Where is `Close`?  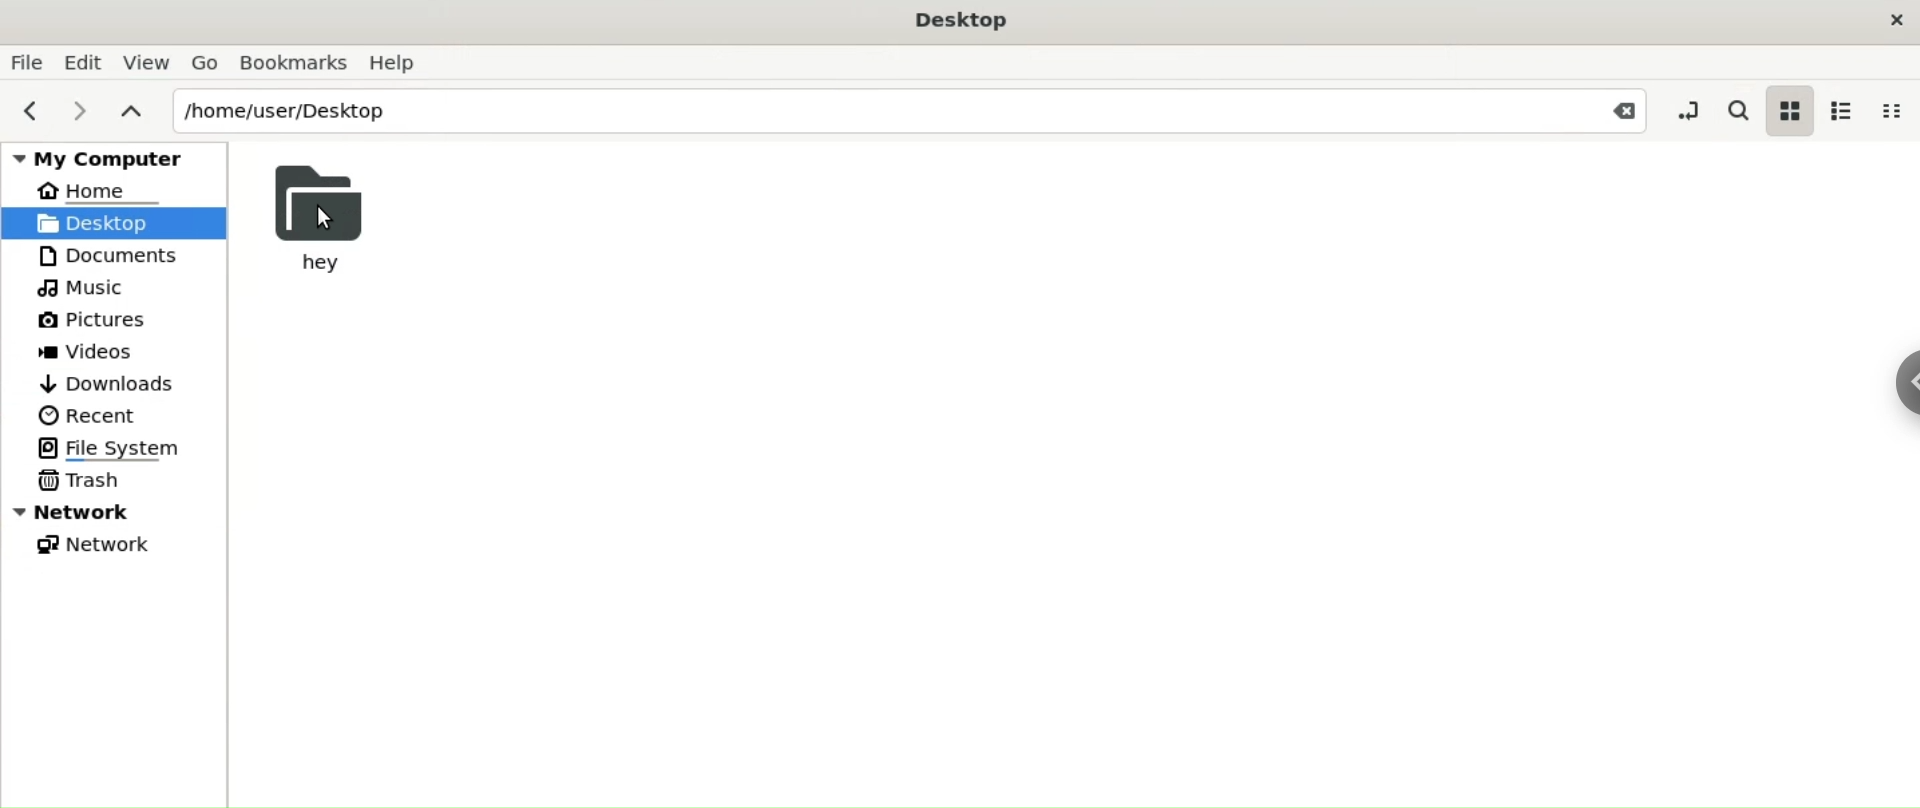
Close is located at coordinates (1622, 111).